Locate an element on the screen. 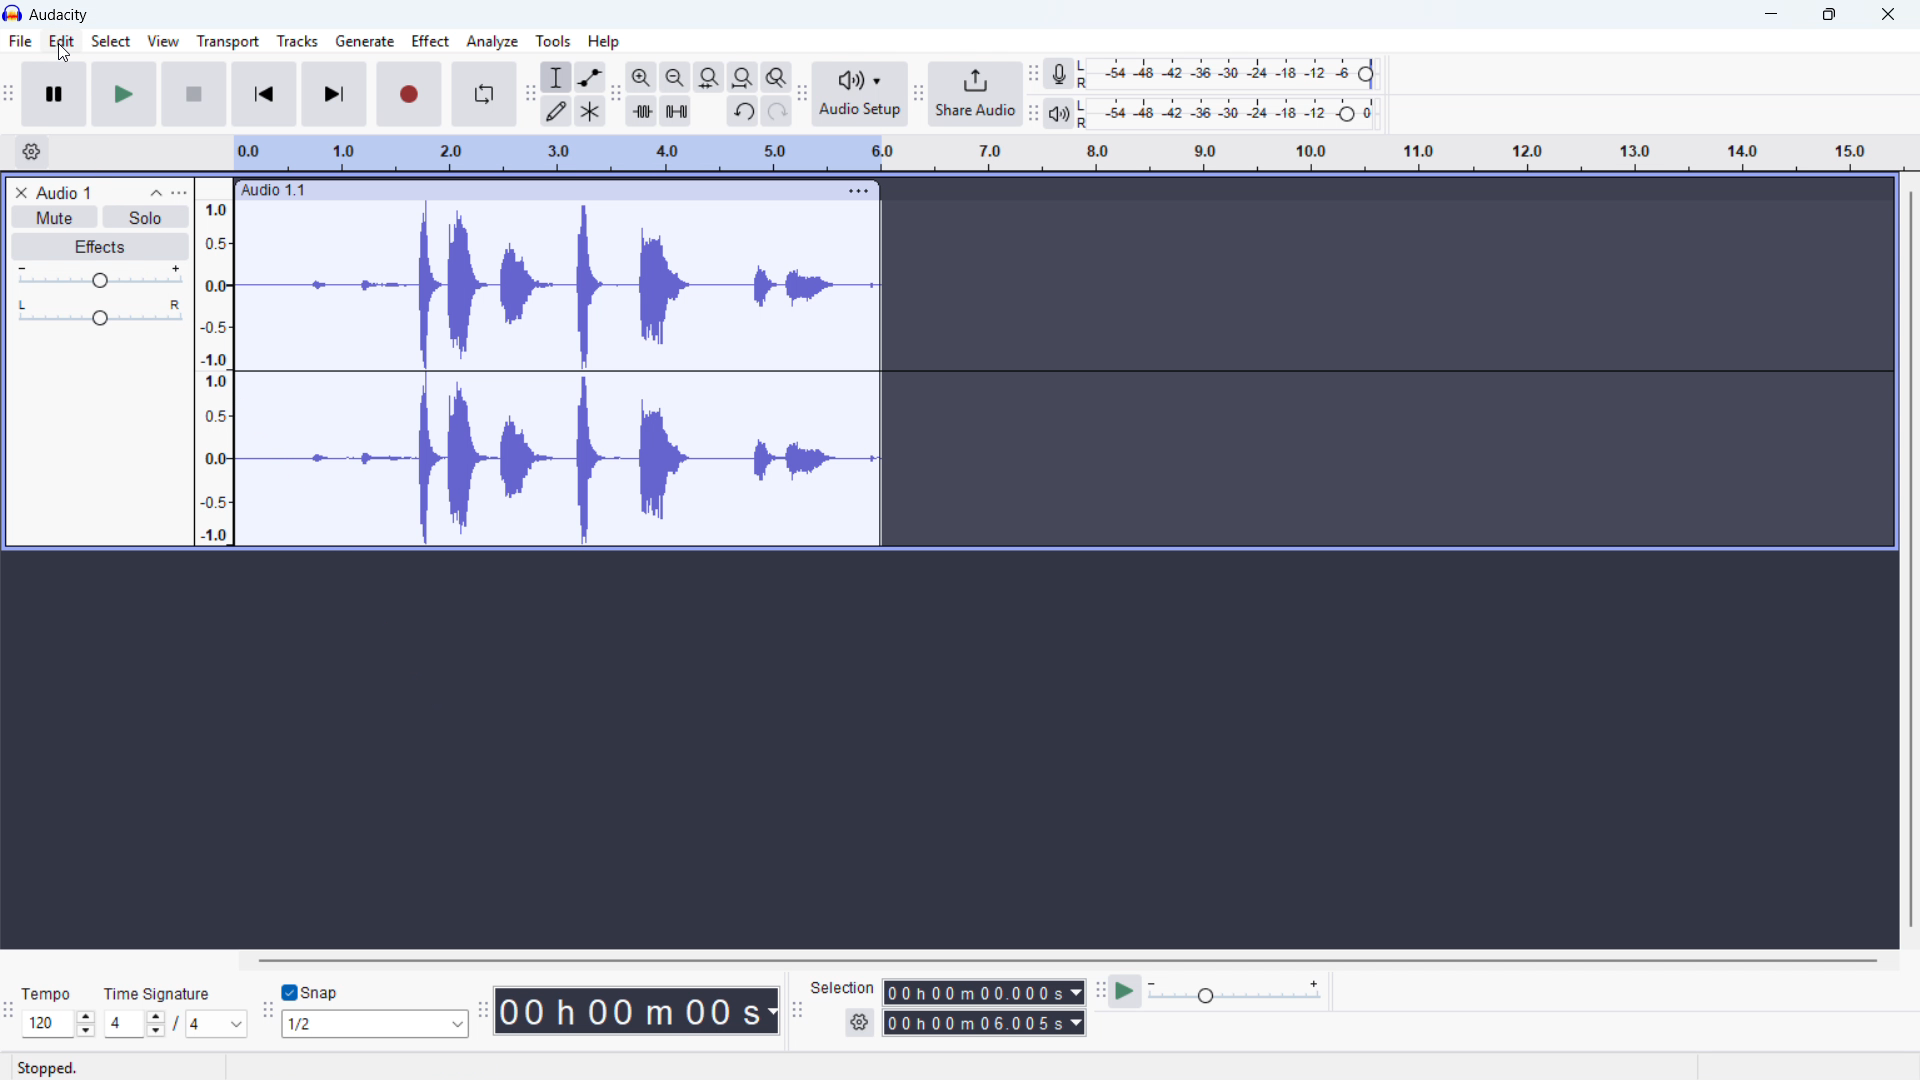 The width and height of the screenshot is (1920, 1080). stop is located at coordinates (195, 94).